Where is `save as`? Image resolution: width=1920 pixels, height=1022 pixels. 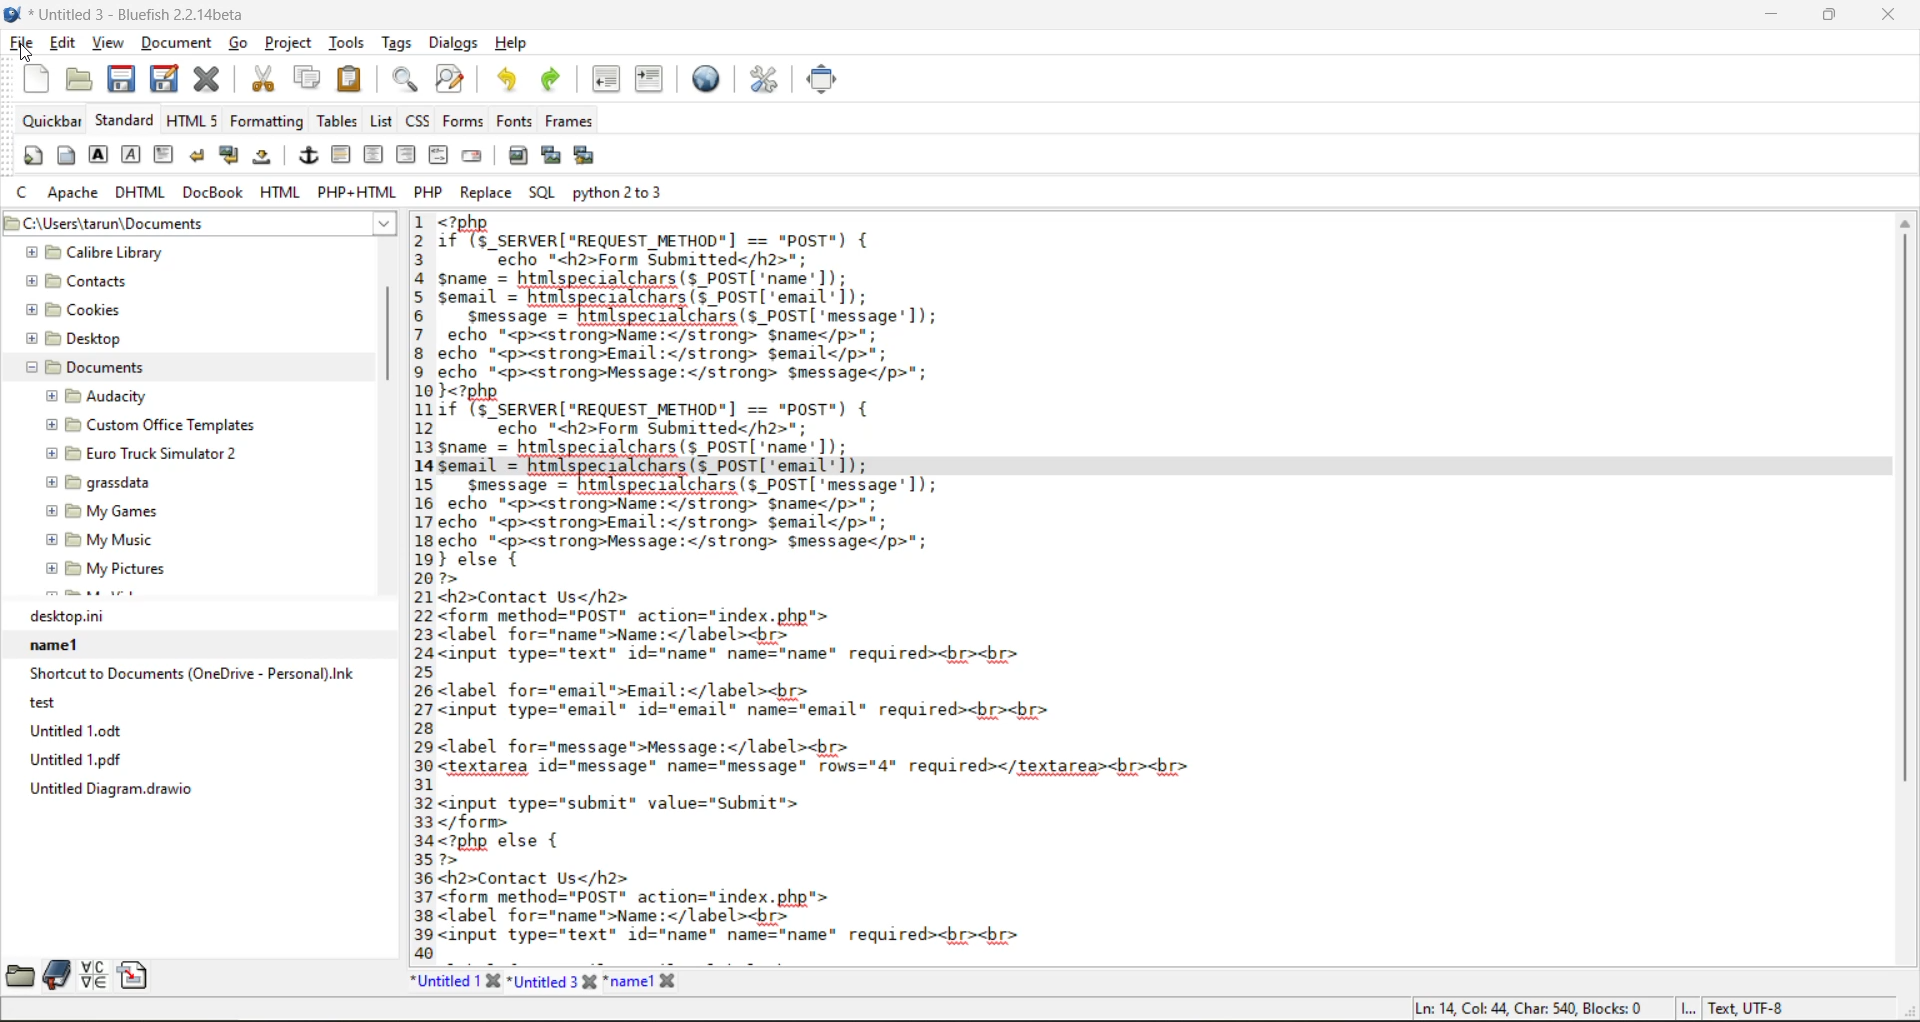 save as is located at coordinates (169, 79).